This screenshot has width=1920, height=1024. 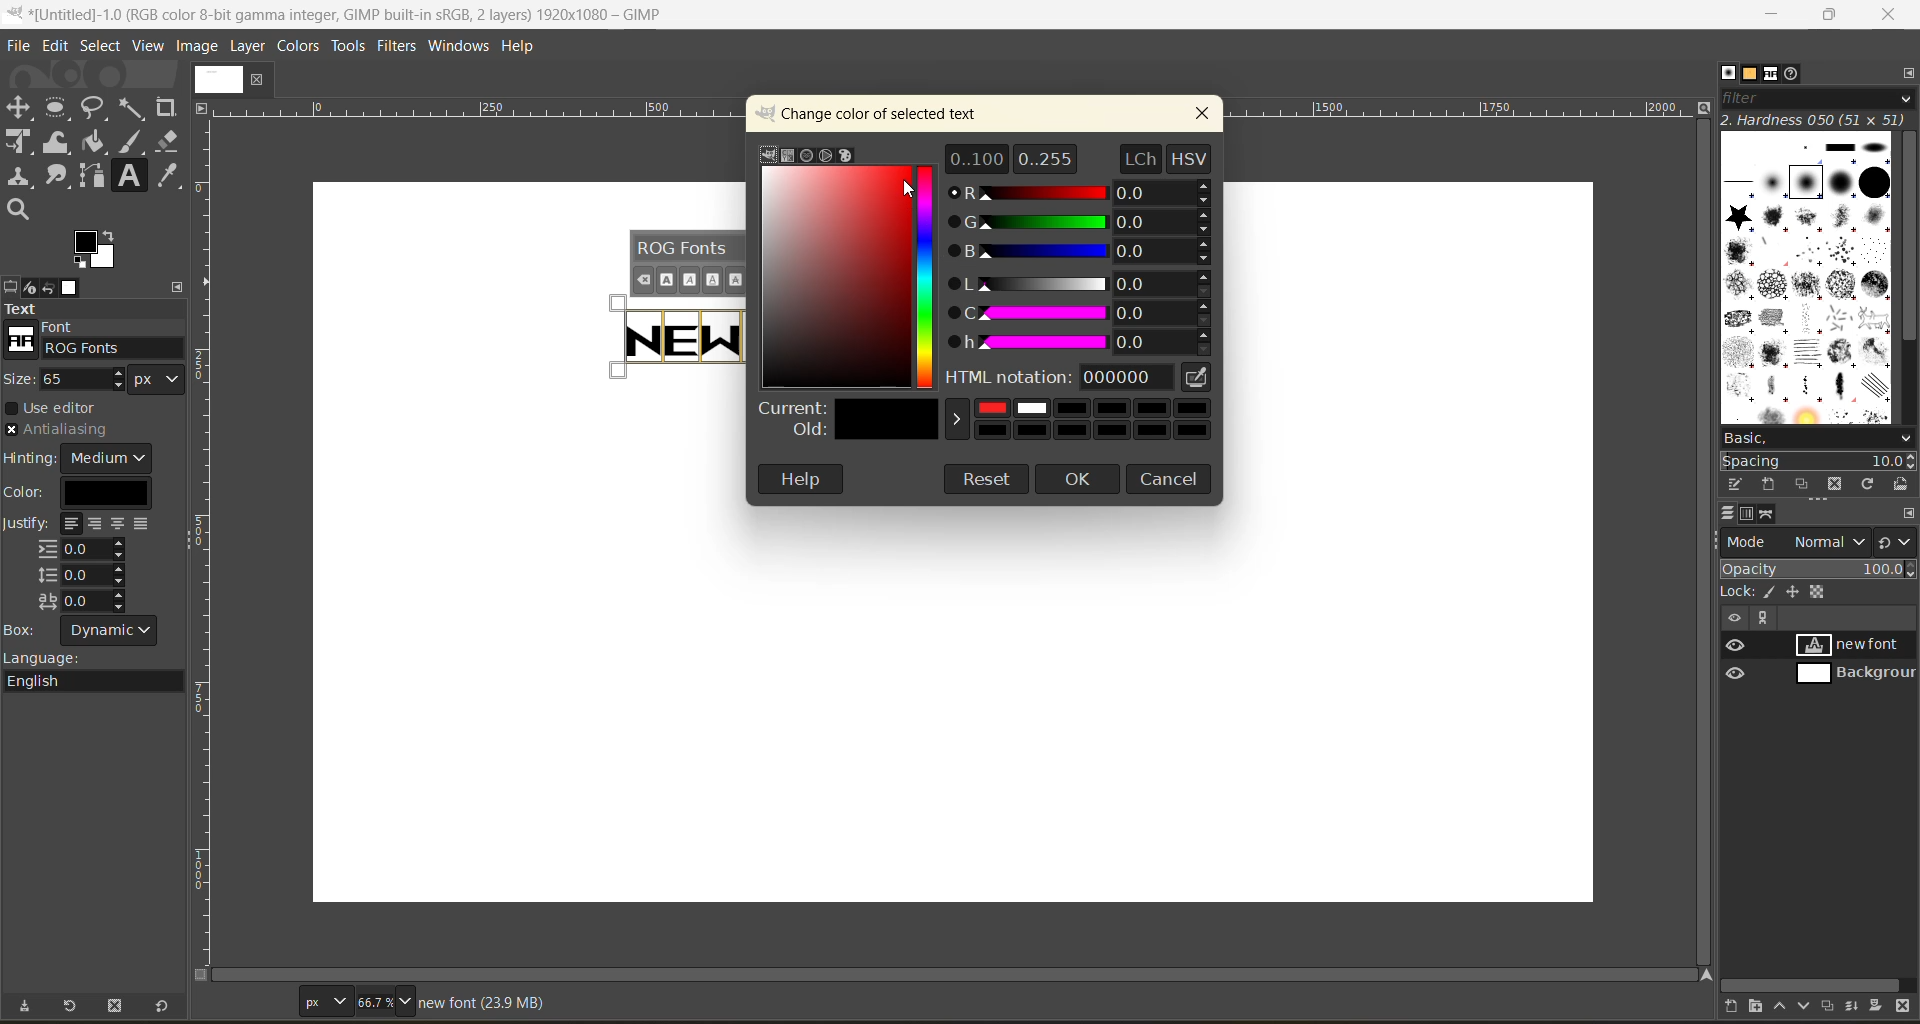 I want to click on hide, so click(x=1733, y=618).